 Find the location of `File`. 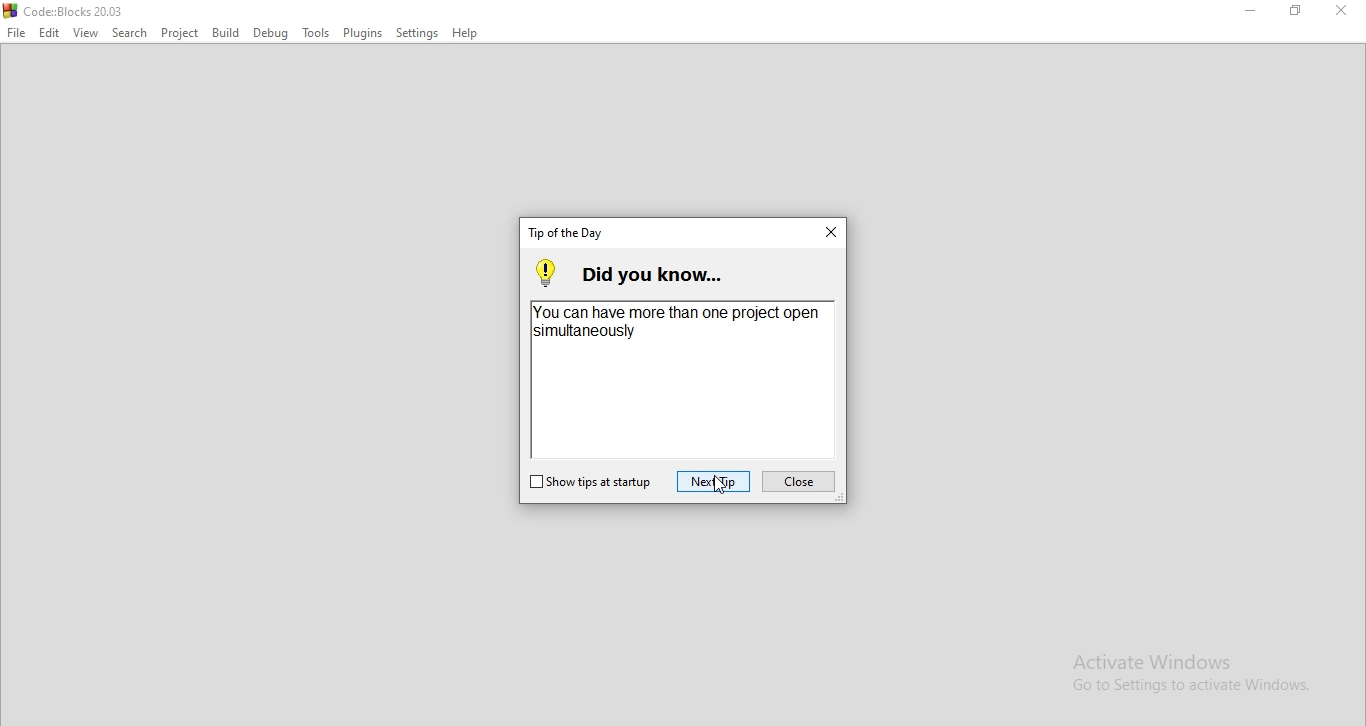

File is located at coordinates (15, 33).